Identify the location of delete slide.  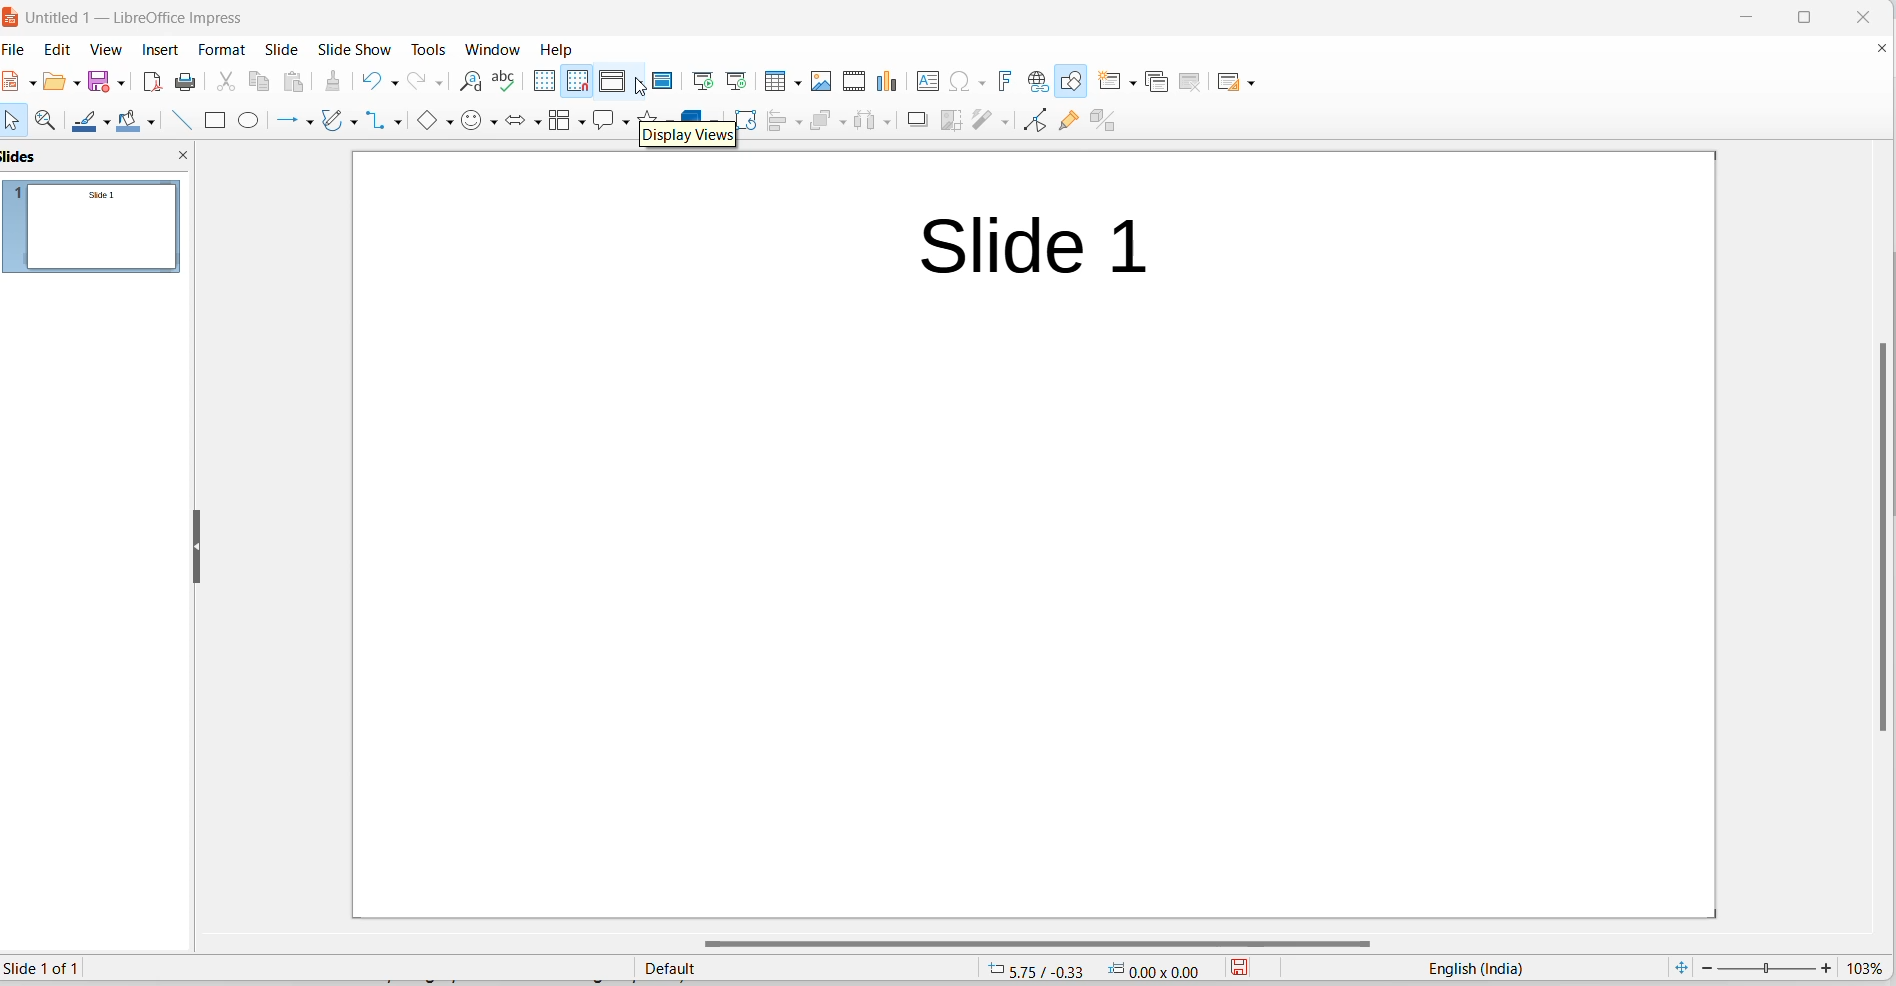
(1195, 80).